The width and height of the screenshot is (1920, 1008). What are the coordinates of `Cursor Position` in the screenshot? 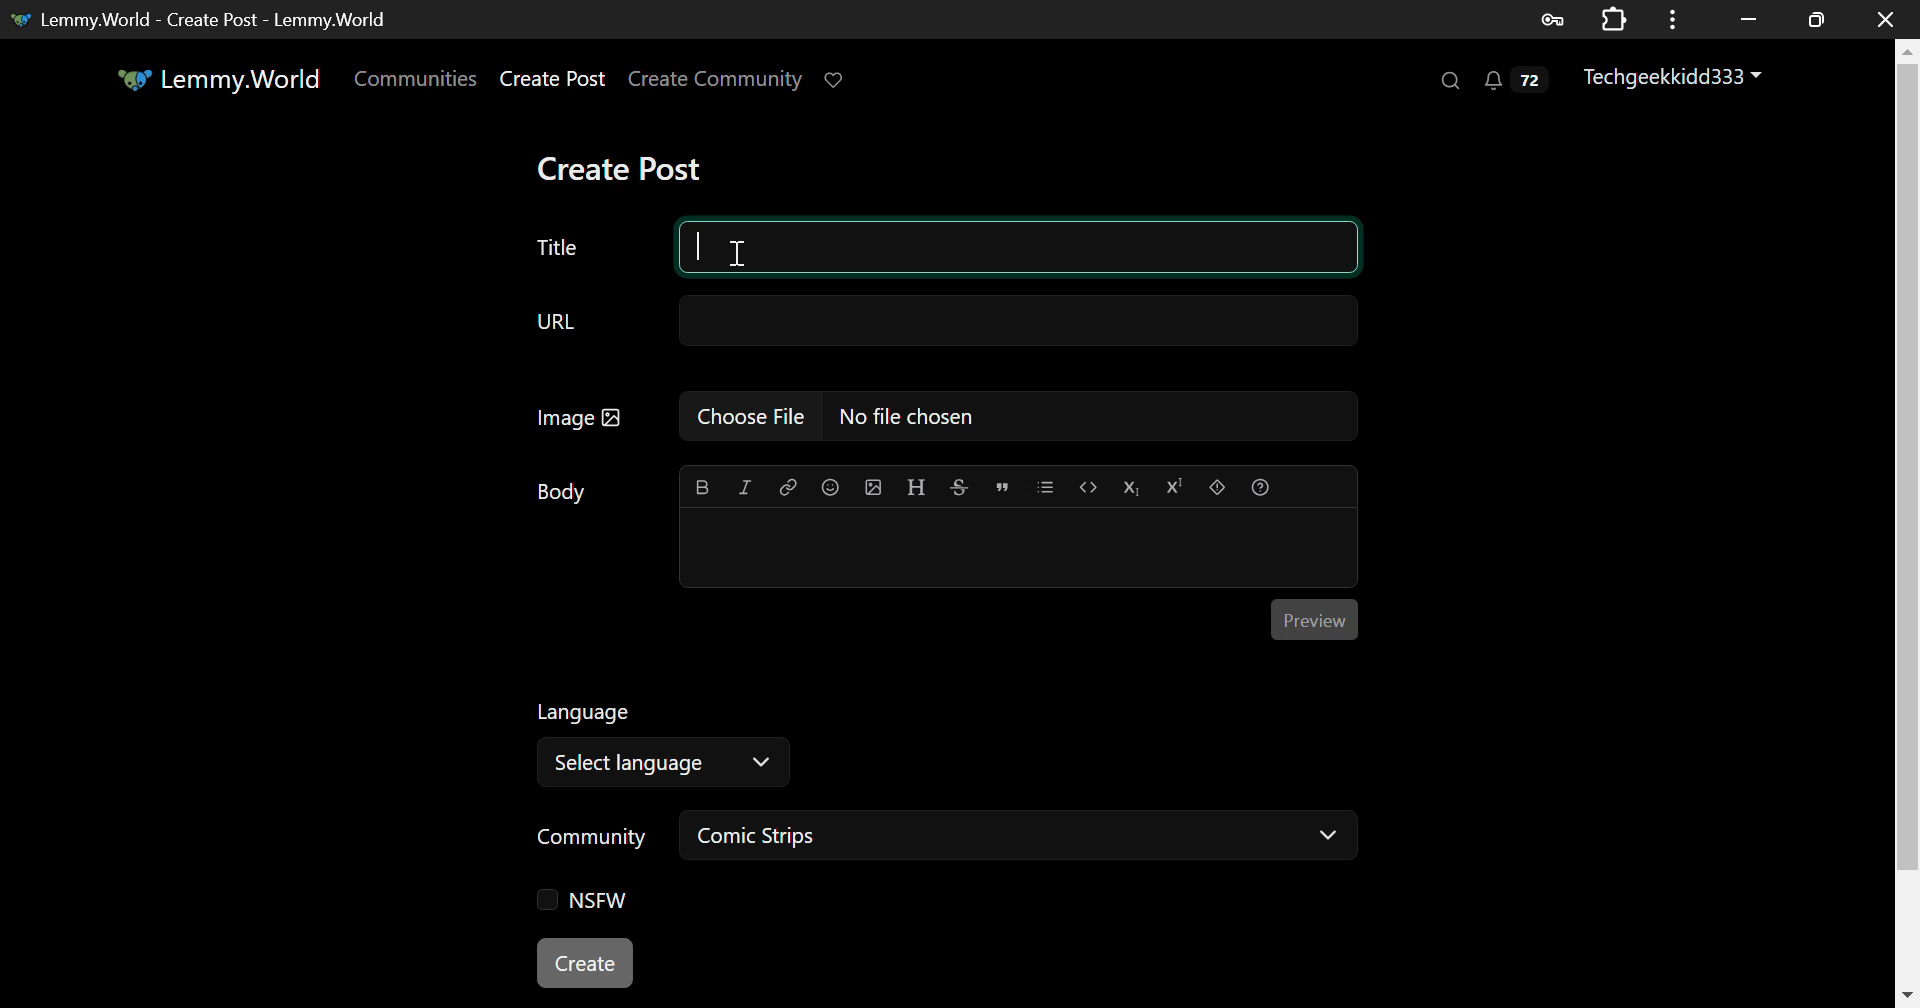 It's located at (738, 253).